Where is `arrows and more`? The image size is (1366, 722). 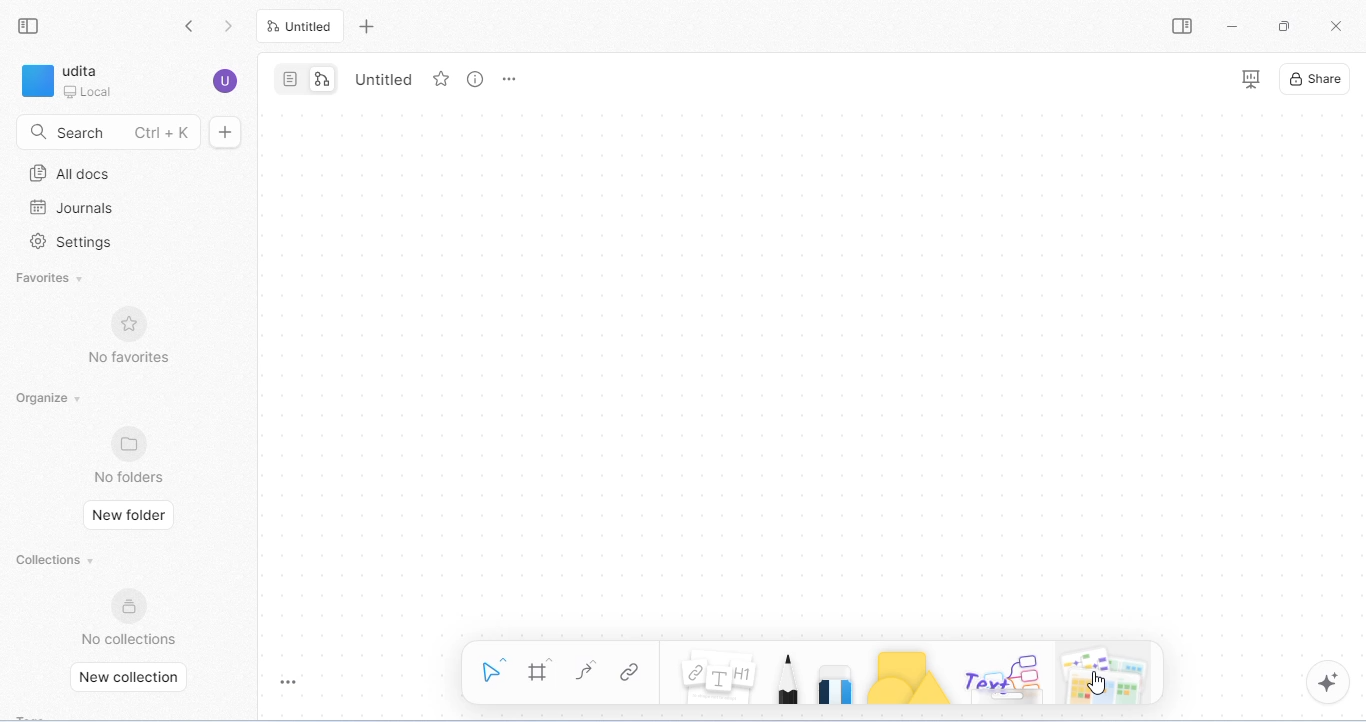
arrows and more is located at coordinates (1101, 674).